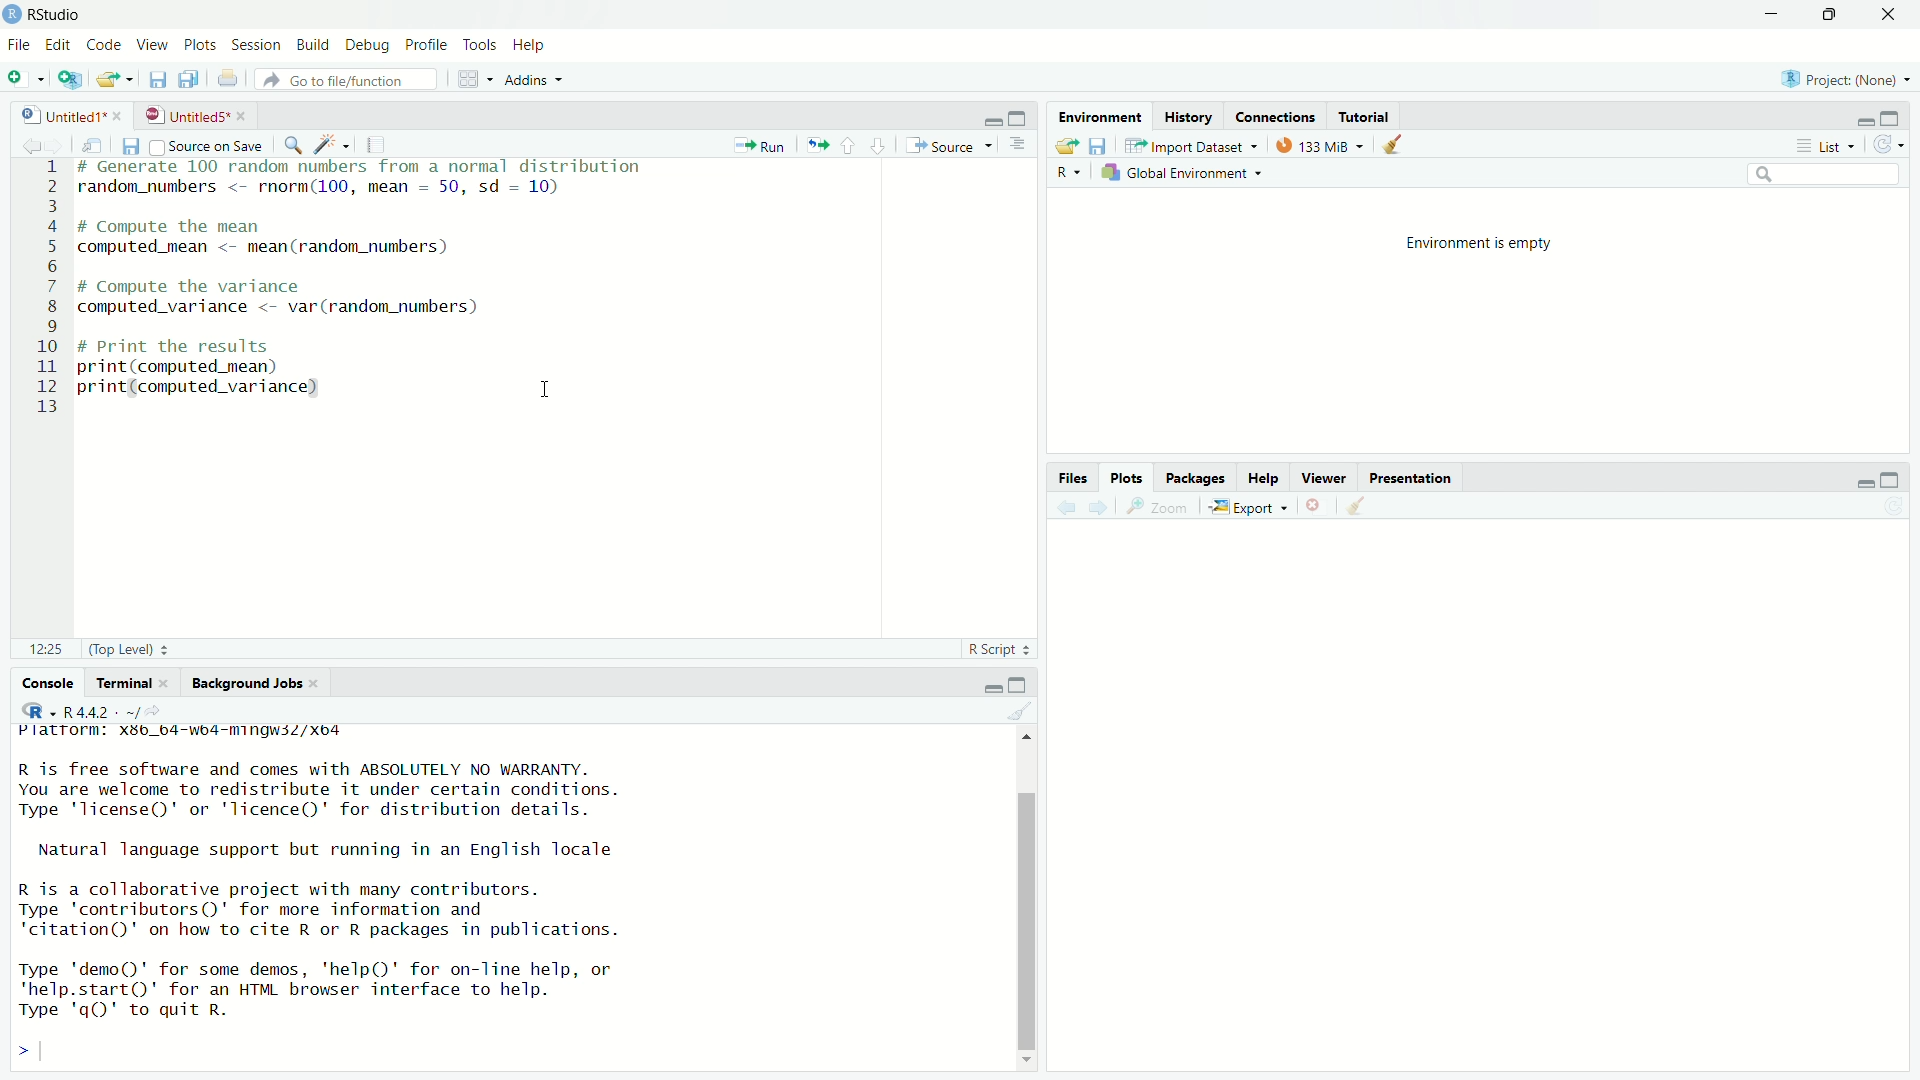 Image resolution: width=1920 pixels, height=1080 pixels. Describe the element at coordinates (1826, 147) in the screenshot. I see `list` at that location.